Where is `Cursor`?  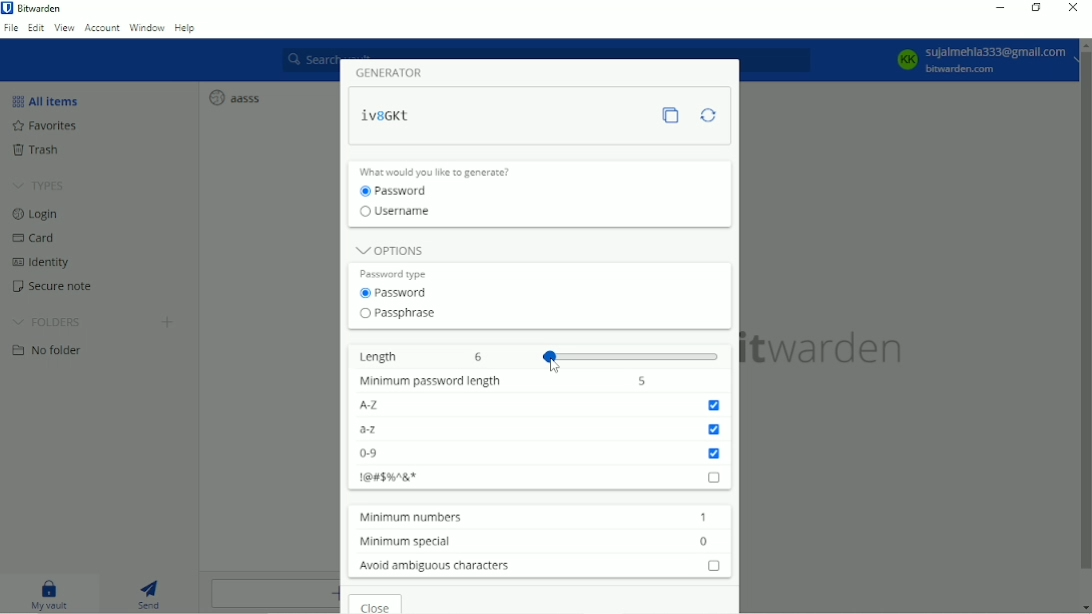 Cursor is located at coordinates (556, 365).